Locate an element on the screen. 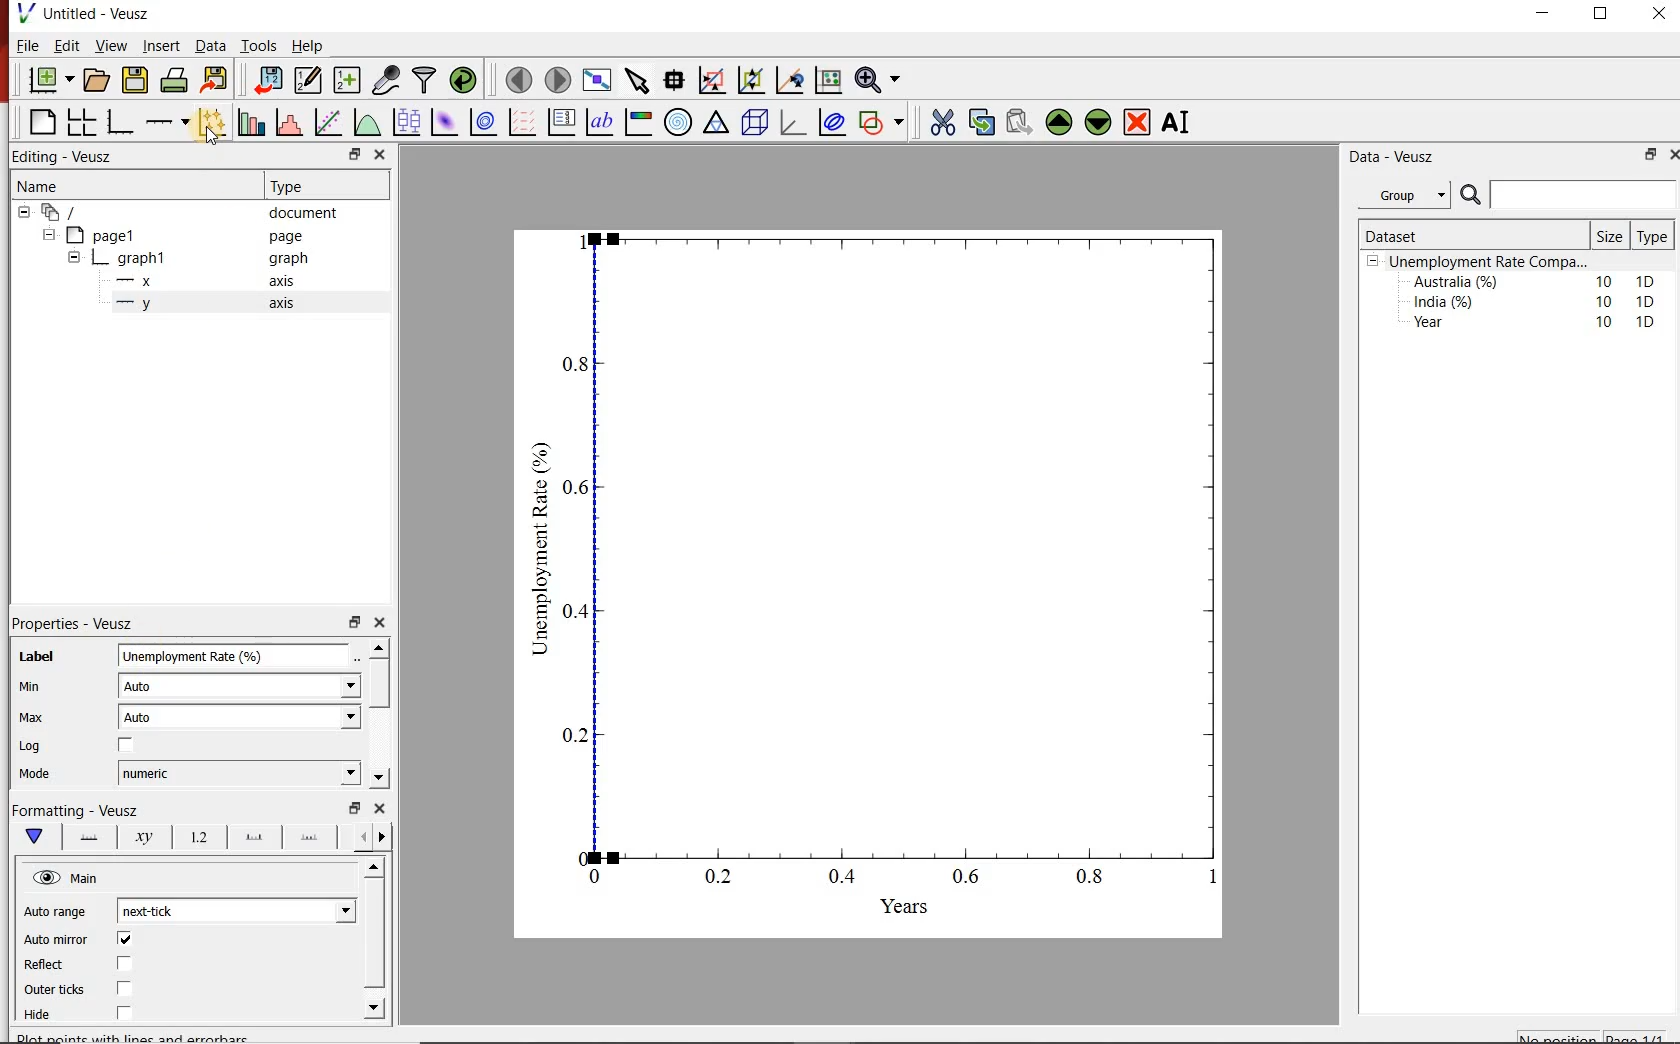 This screenshot has height=1044, width=1680. base graphs is located at coordinates (121, 122).